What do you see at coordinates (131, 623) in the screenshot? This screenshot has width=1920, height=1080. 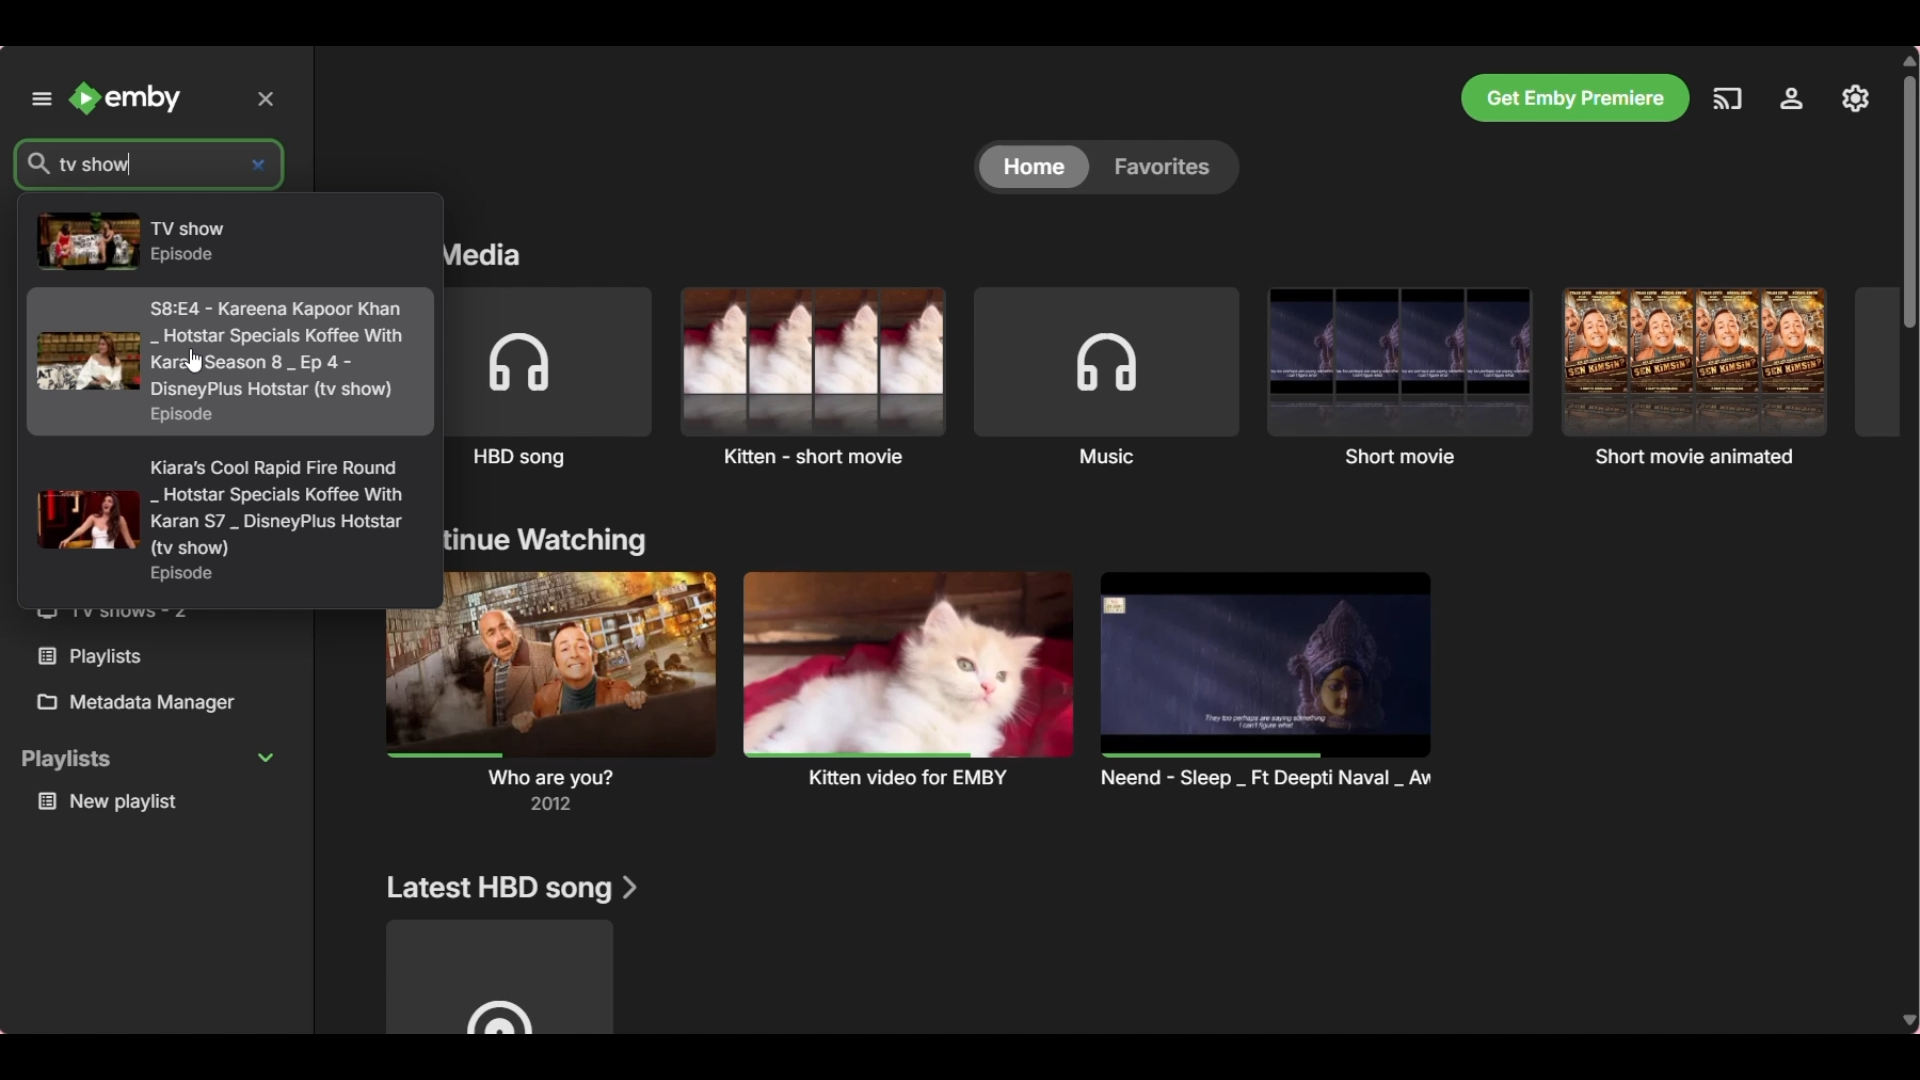 I see `` at bounding box center [131, 623].